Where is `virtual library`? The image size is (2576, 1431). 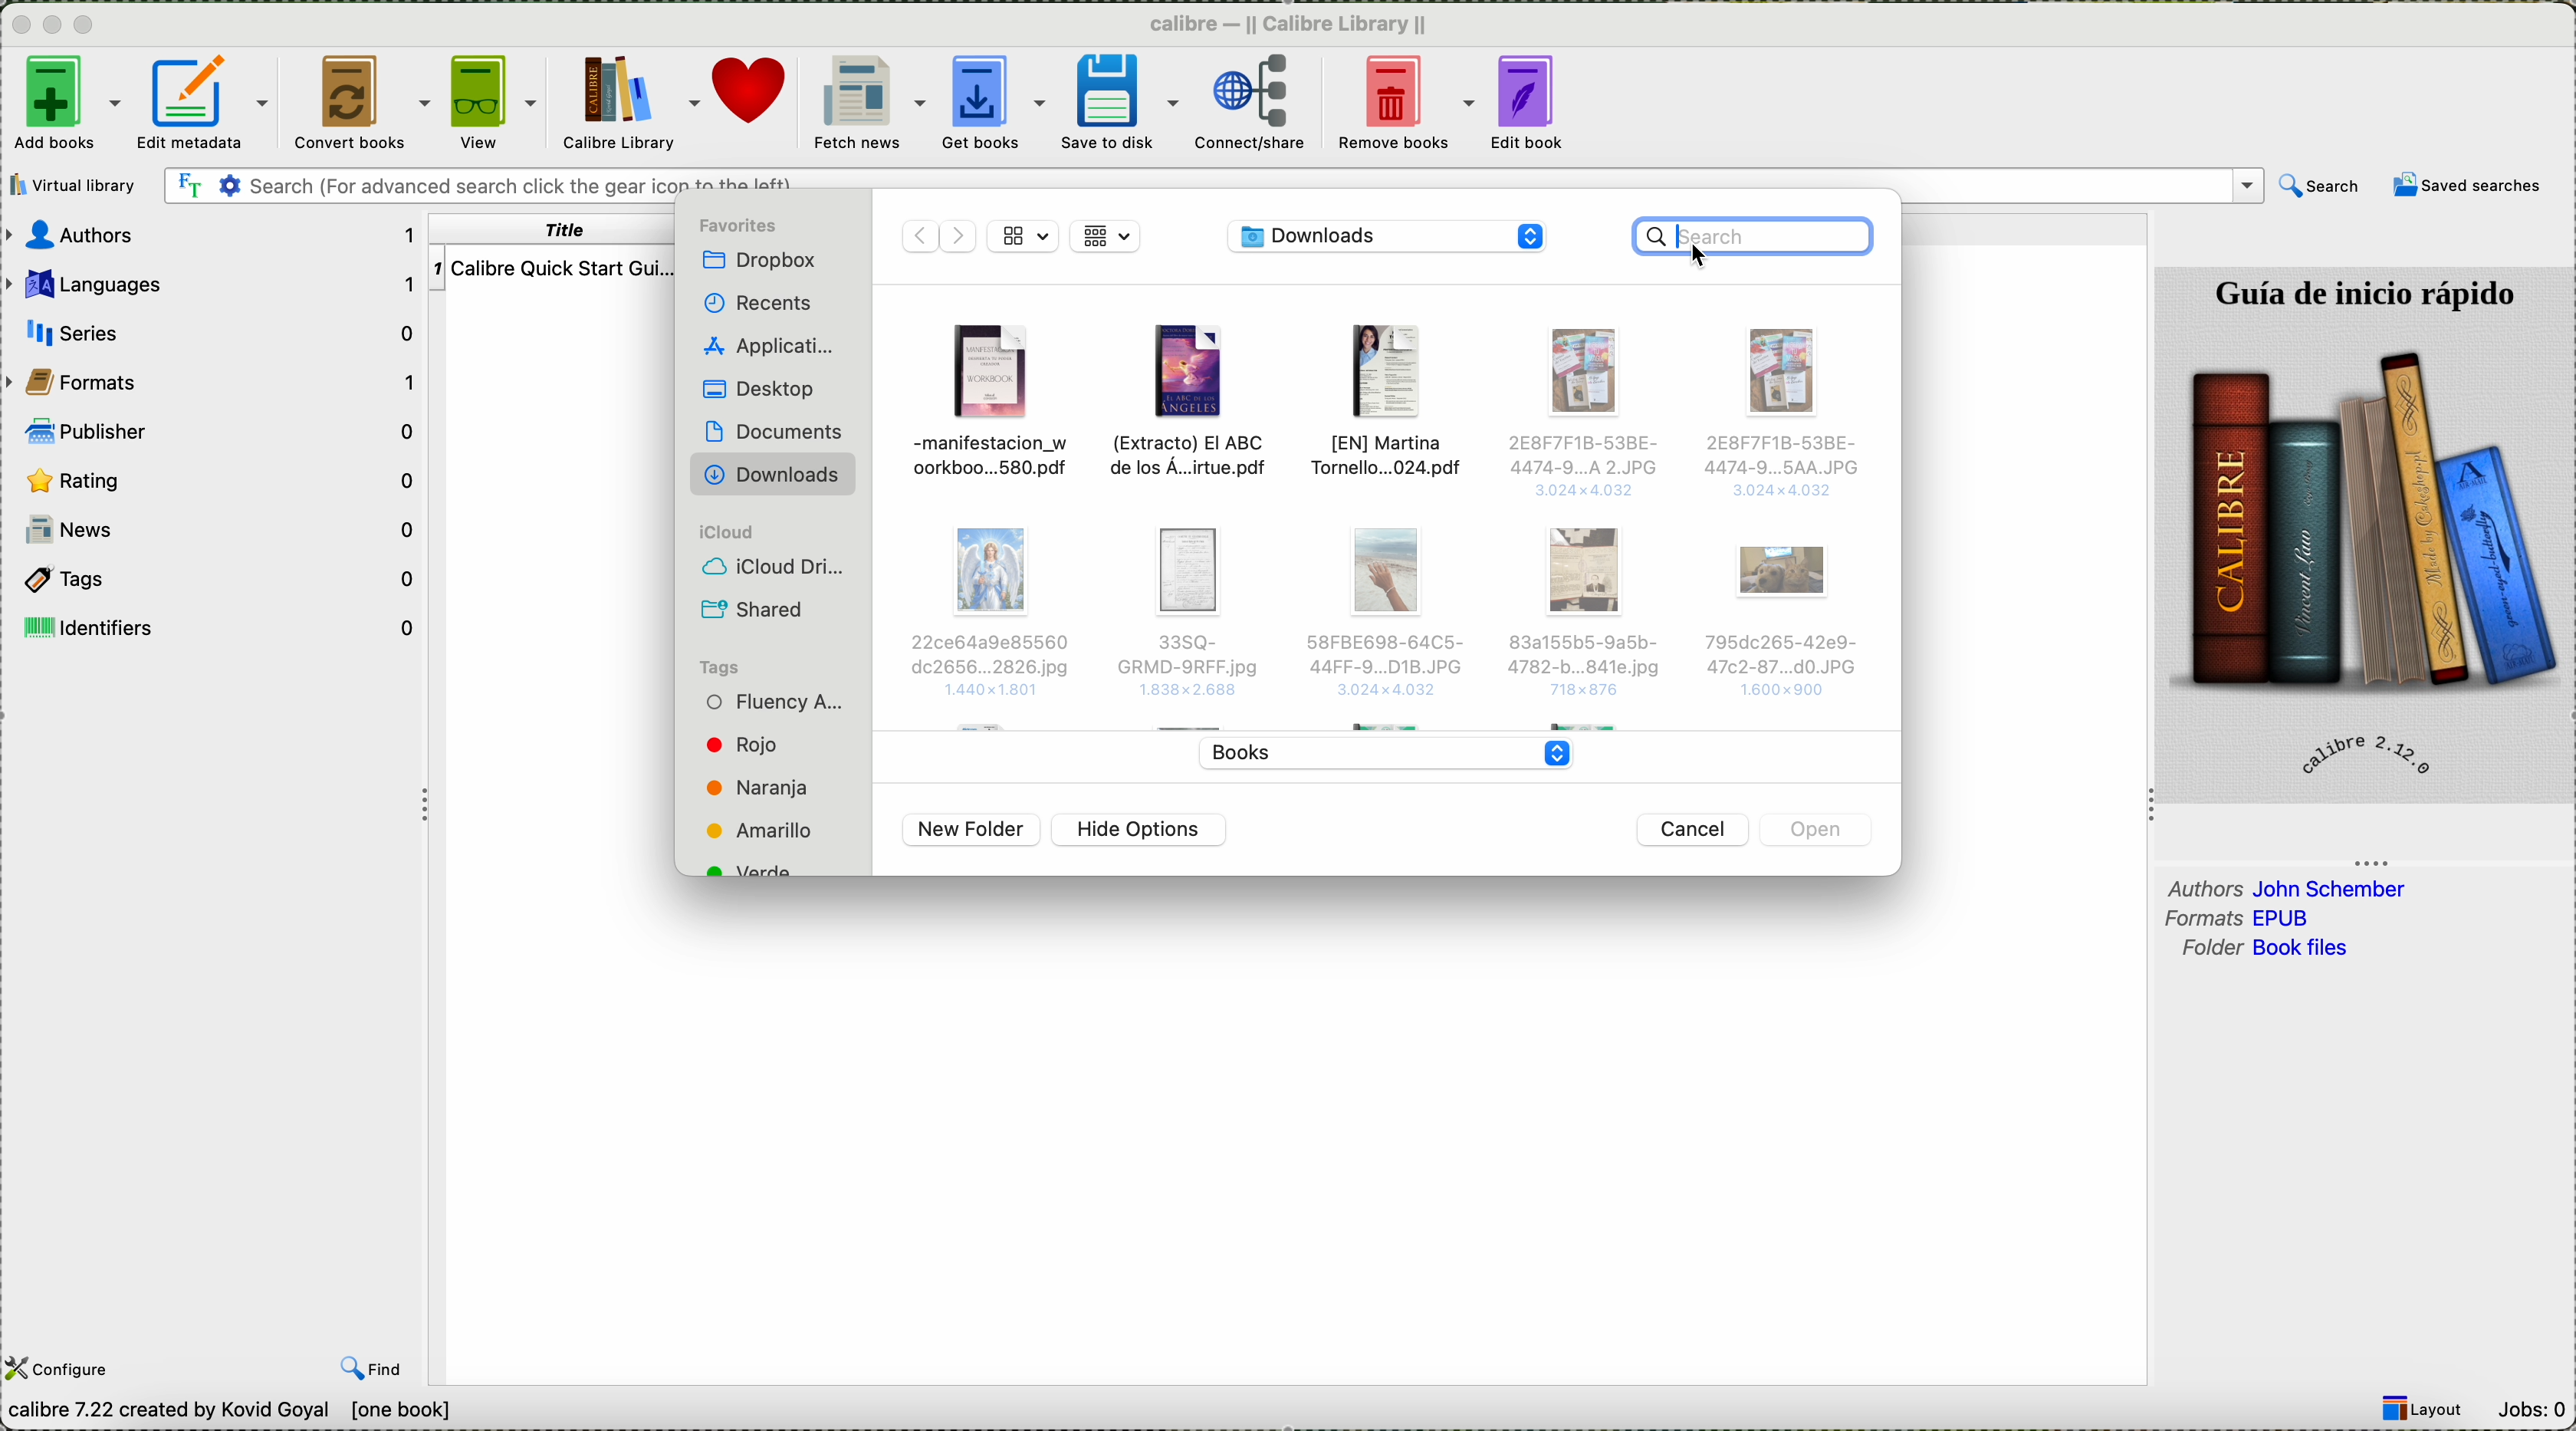
virtual library is located at coordinates (74, 186).